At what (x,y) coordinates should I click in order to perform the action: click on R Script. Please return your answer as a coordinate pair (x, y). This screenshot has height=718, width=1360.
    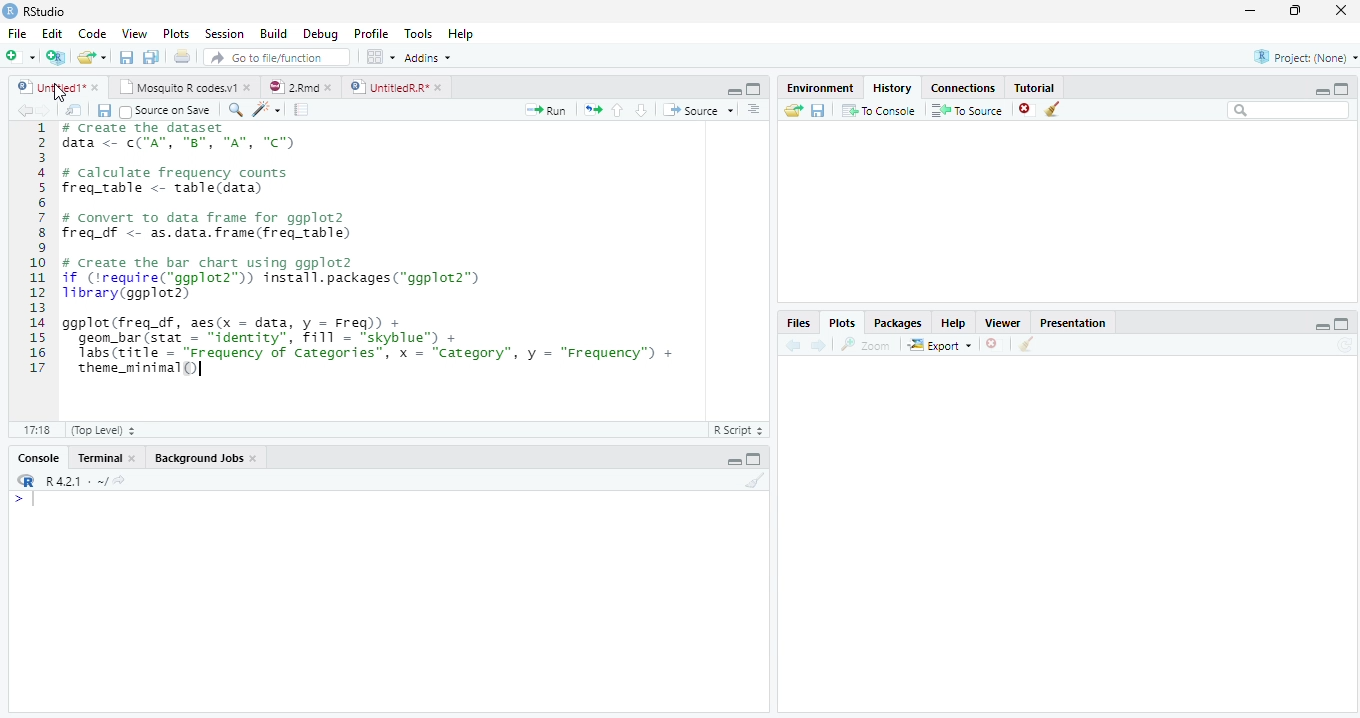
    Looking at the image, I should click on (740, 431).